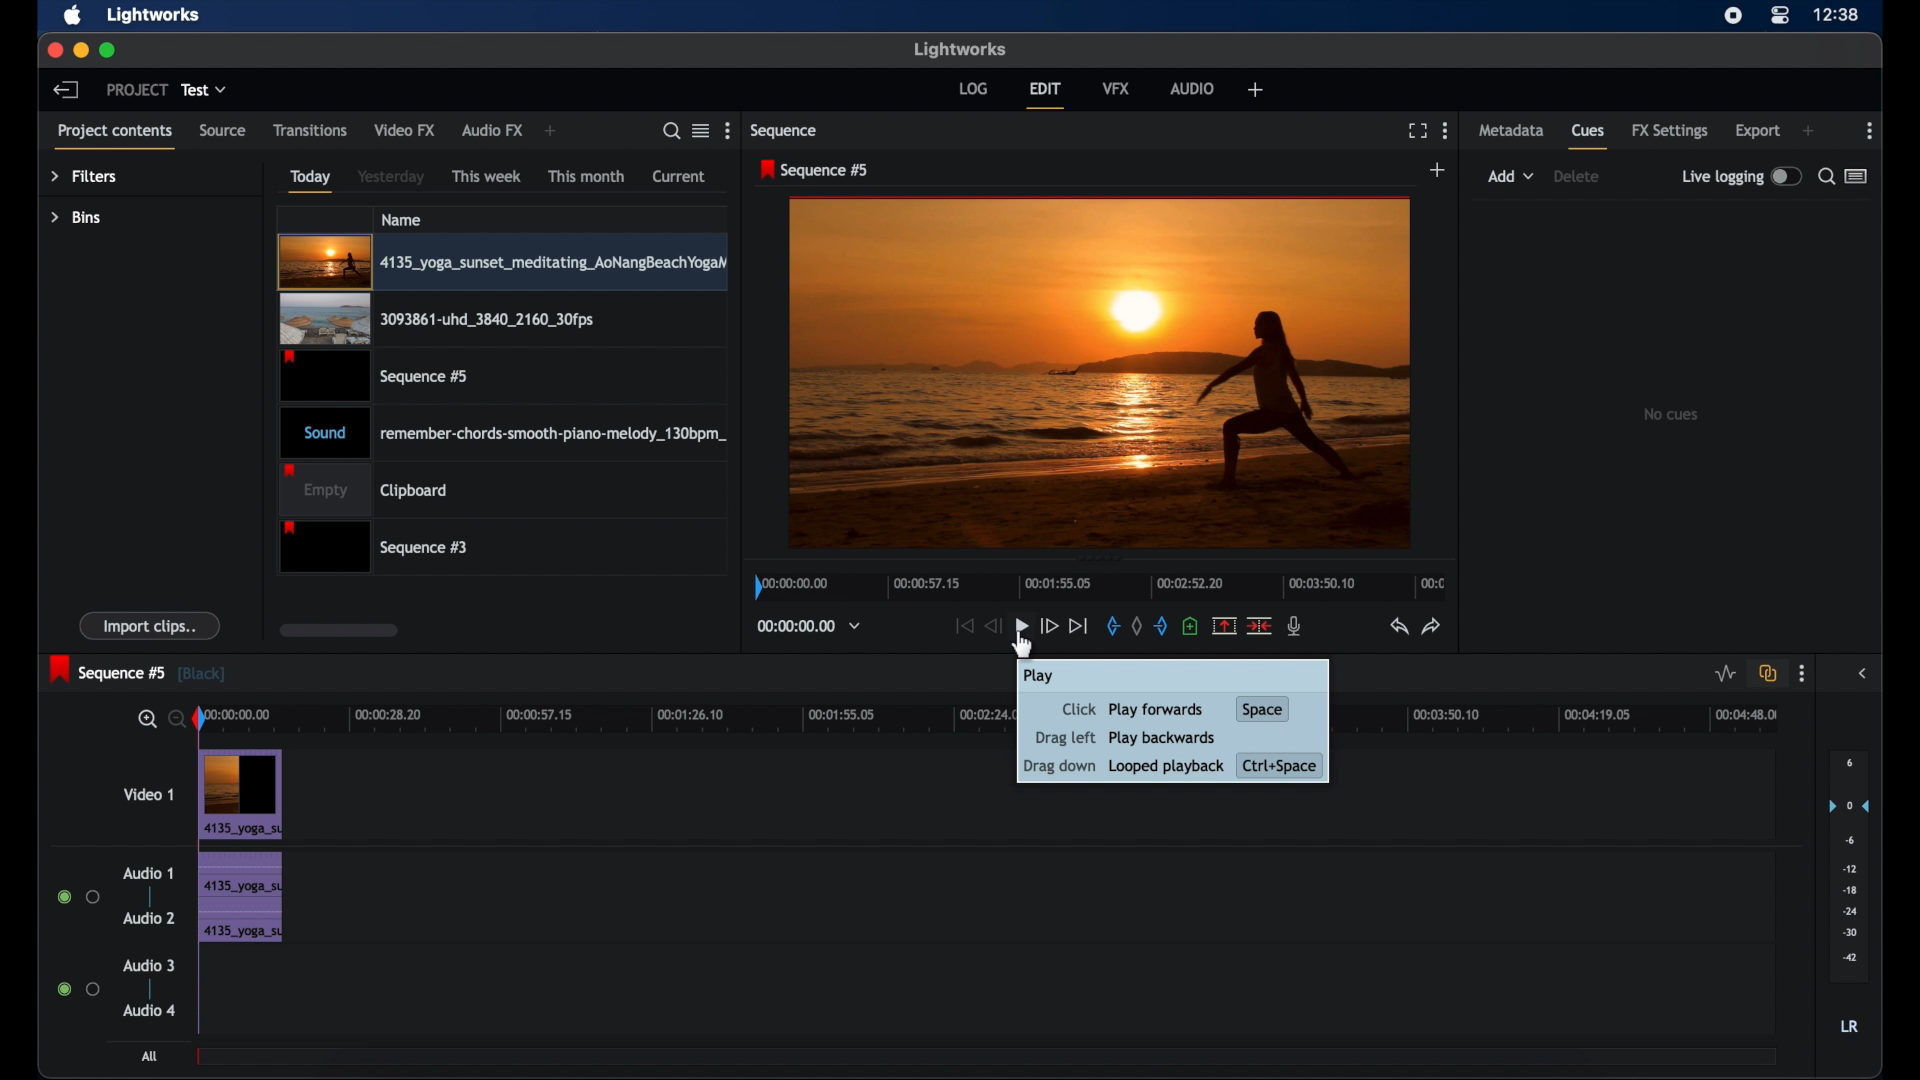 This screenshot has height=1080, width=1920. Describe the element at coordinates (338, 629) in the screenshot. I see `scroll box` at that location.